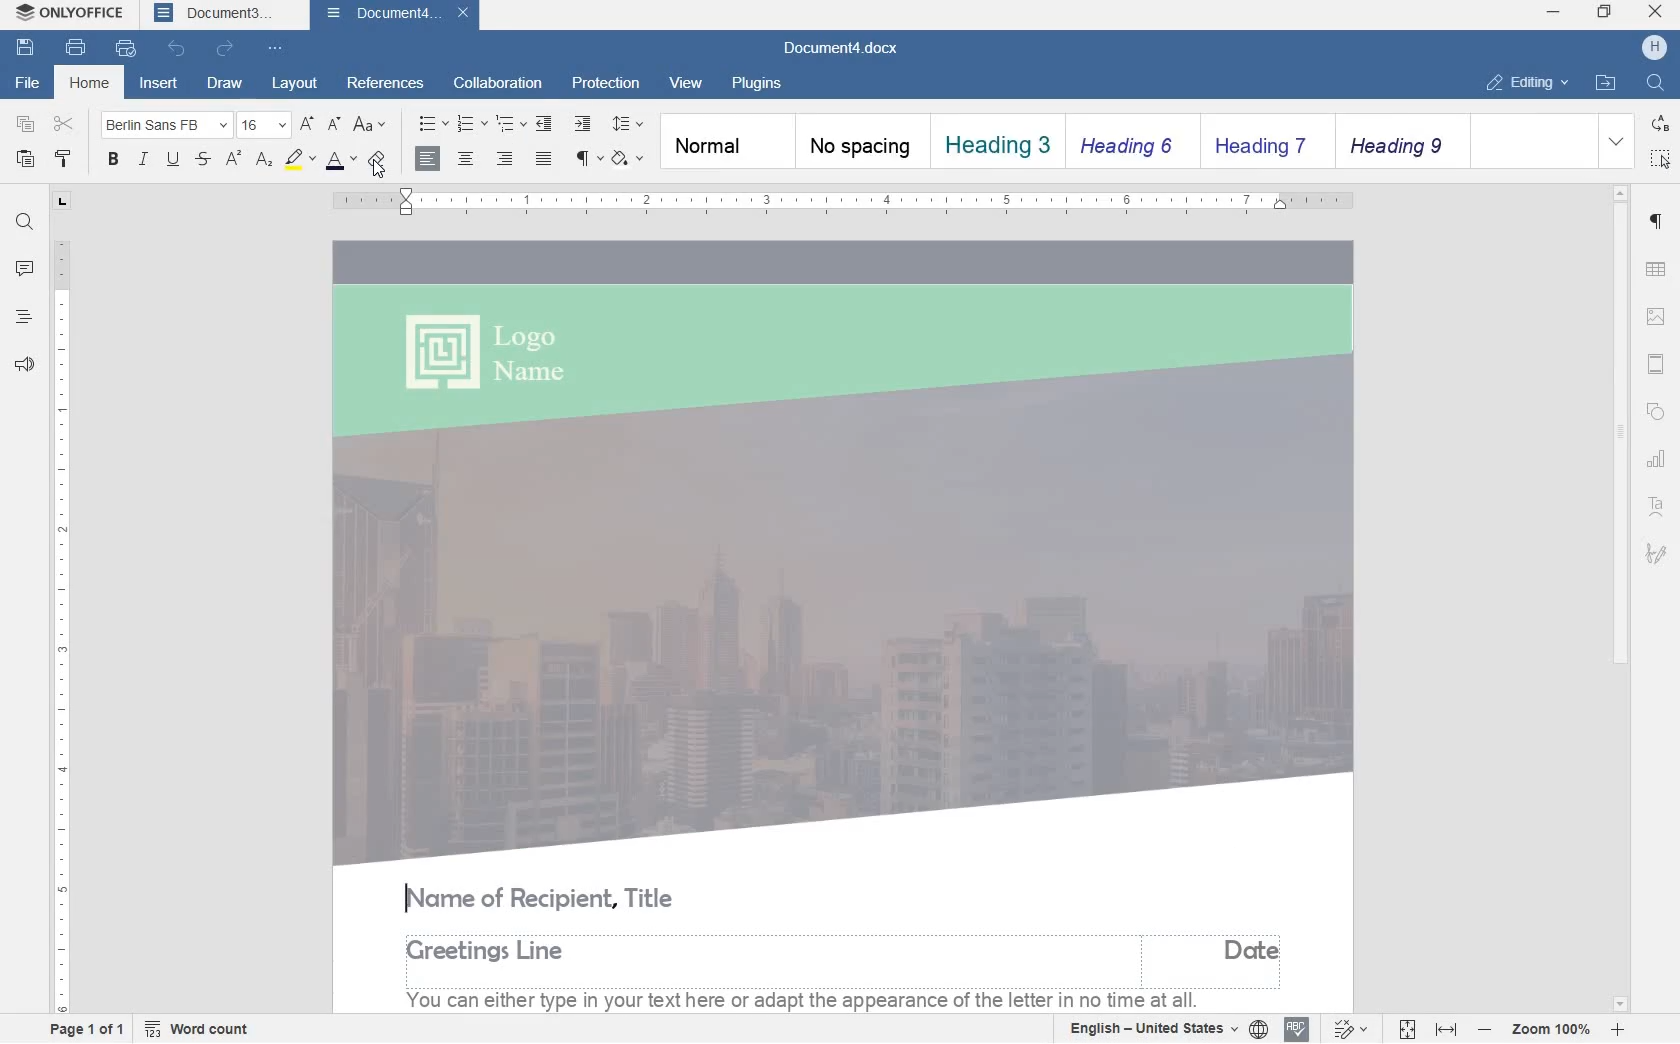 This screenshot has height=1044, width=1680. What do you see at coordinates (429, 160) in the screenshot?
I see `align right` at bounding box center [429, 160].